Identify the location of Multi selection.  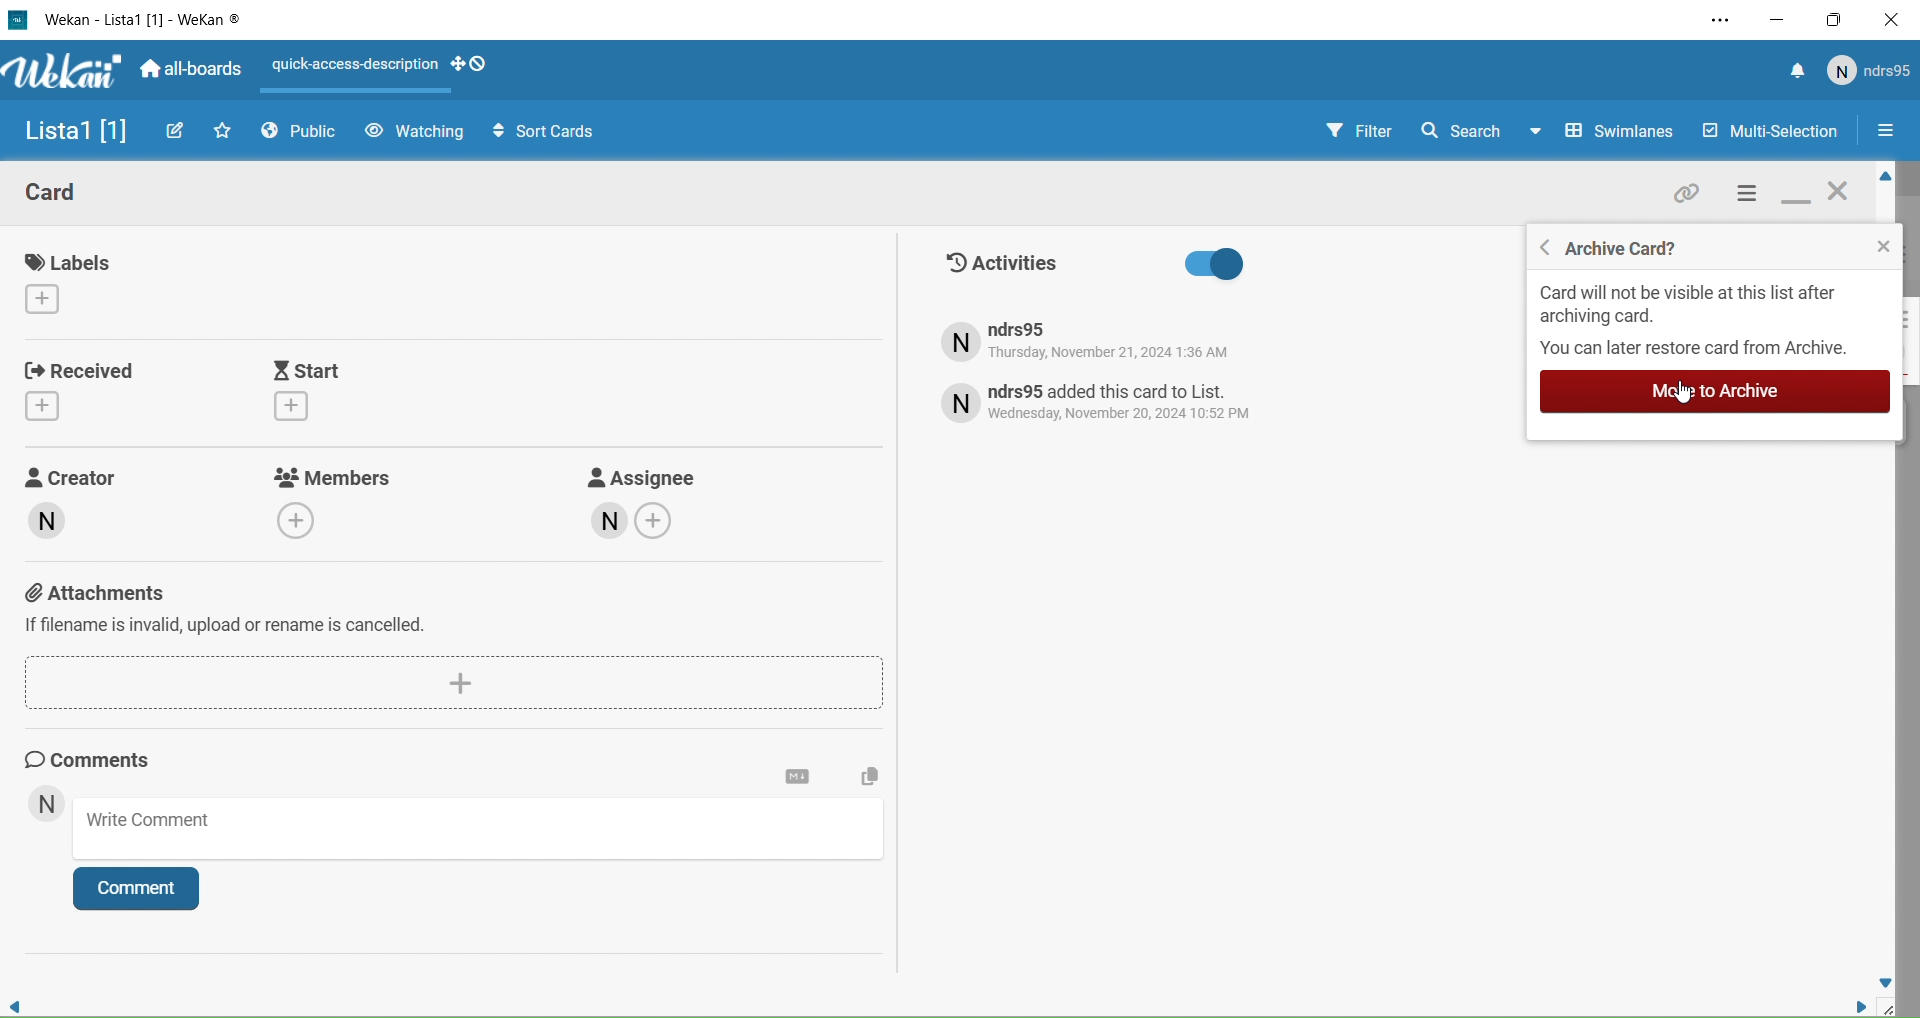
(1773, 134).